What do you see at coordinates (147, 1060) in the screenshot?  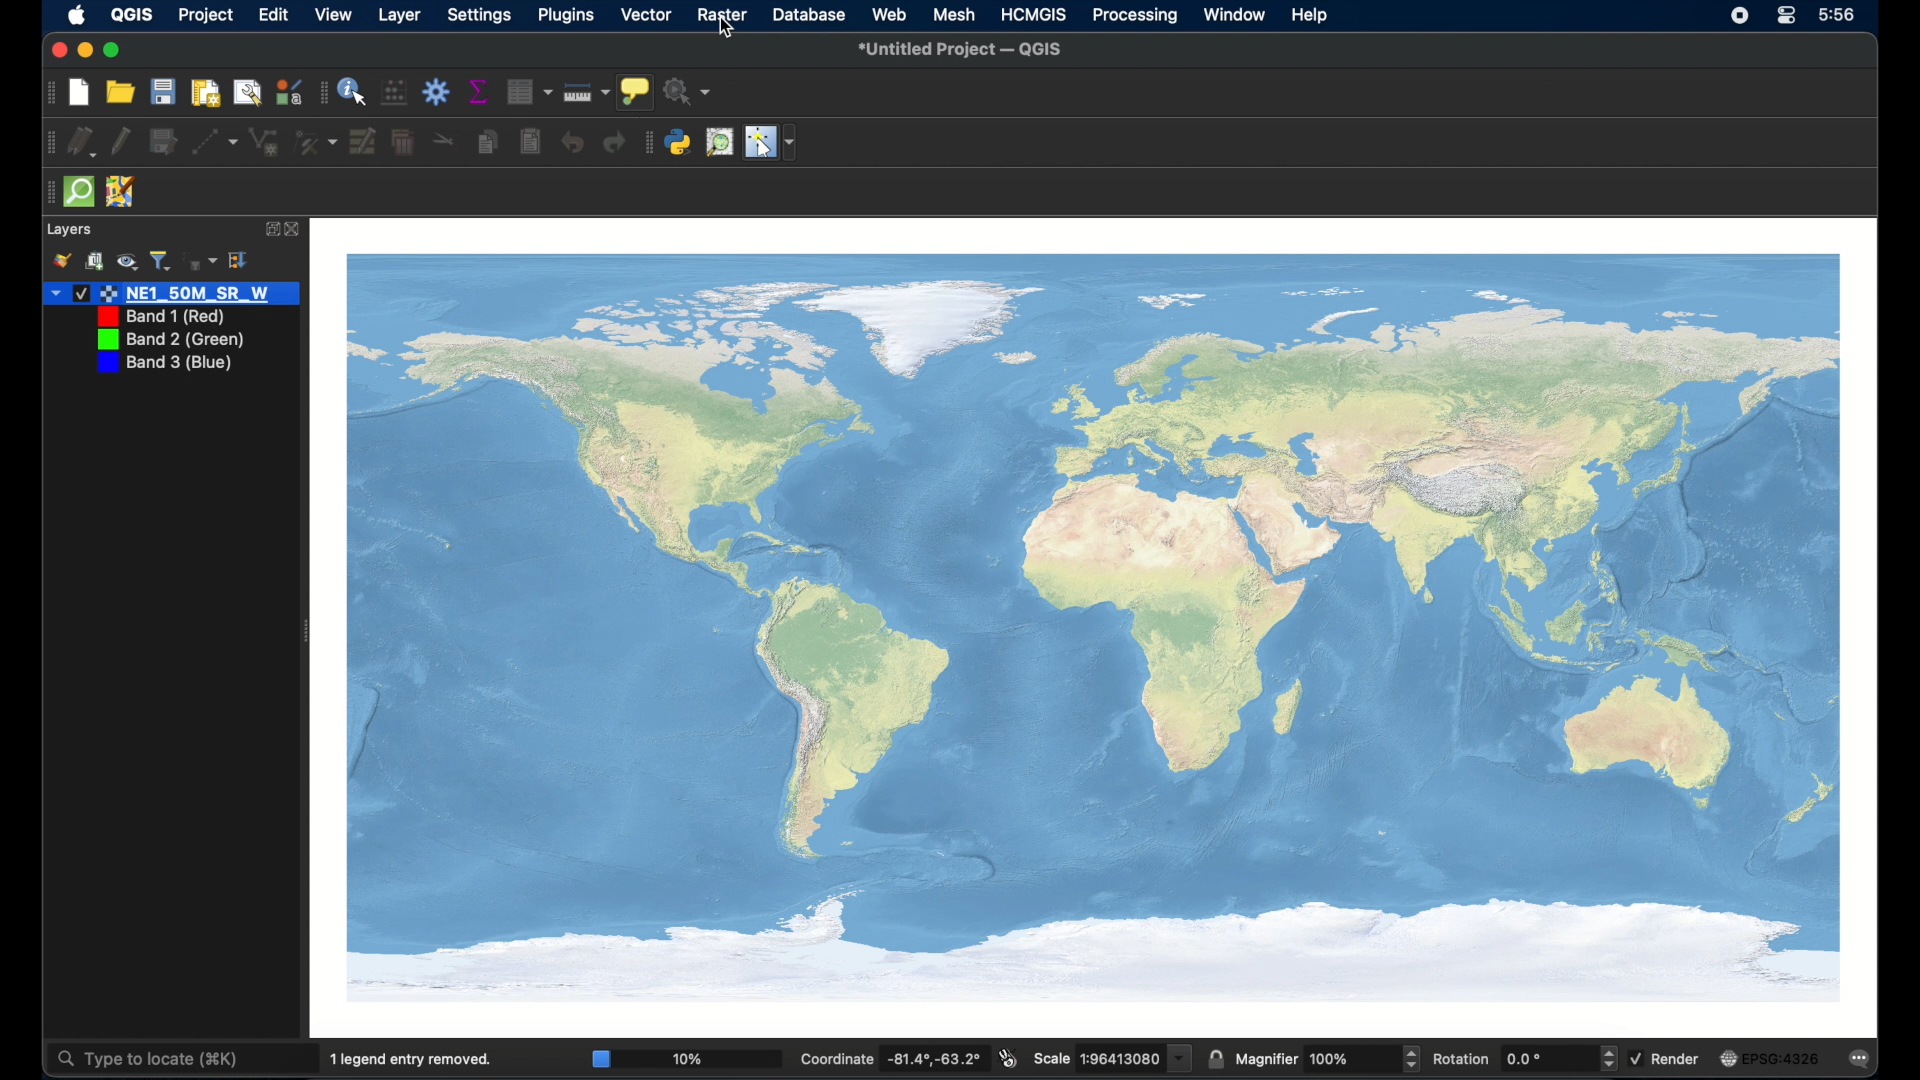 I see `type to locate ` at bounding box center [147, 1060].